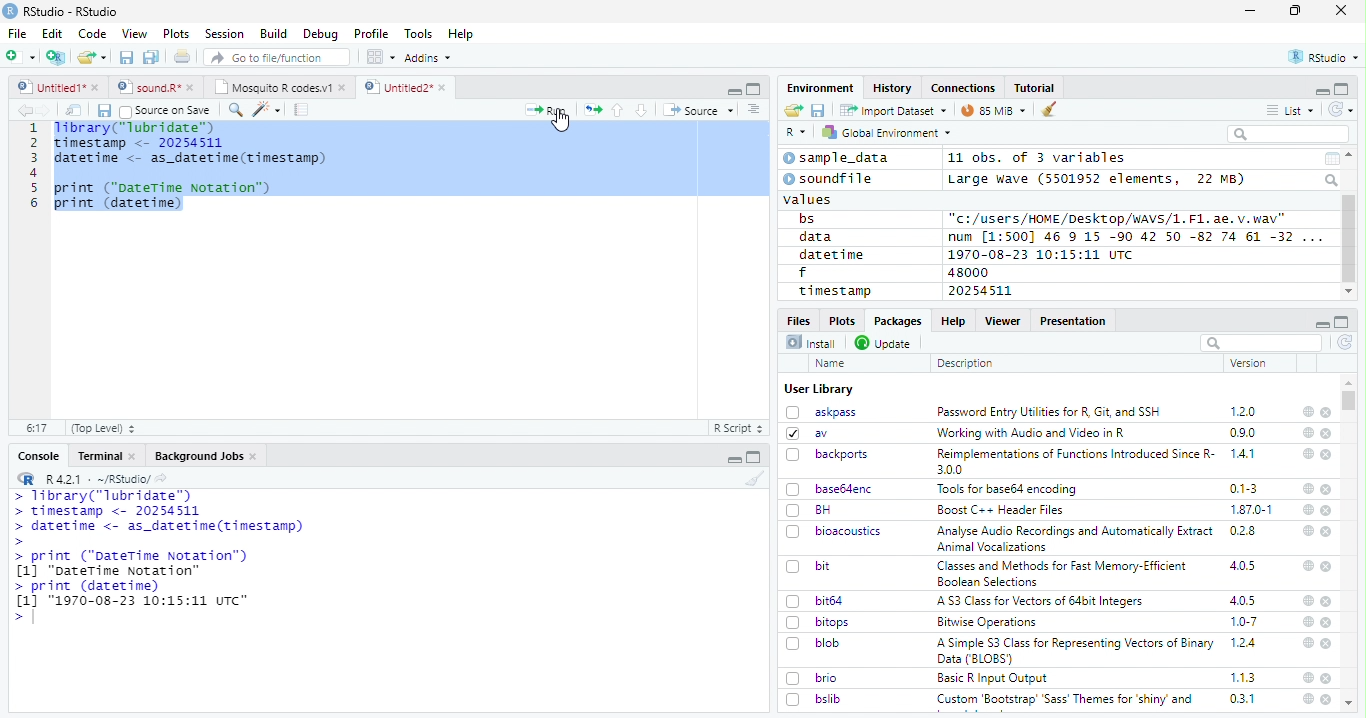 This screenshot has height=718, width=1366. What do you see at coordinates (1328, 602) in the screenshot?
I see `close` at bounding box center [1328, 602].